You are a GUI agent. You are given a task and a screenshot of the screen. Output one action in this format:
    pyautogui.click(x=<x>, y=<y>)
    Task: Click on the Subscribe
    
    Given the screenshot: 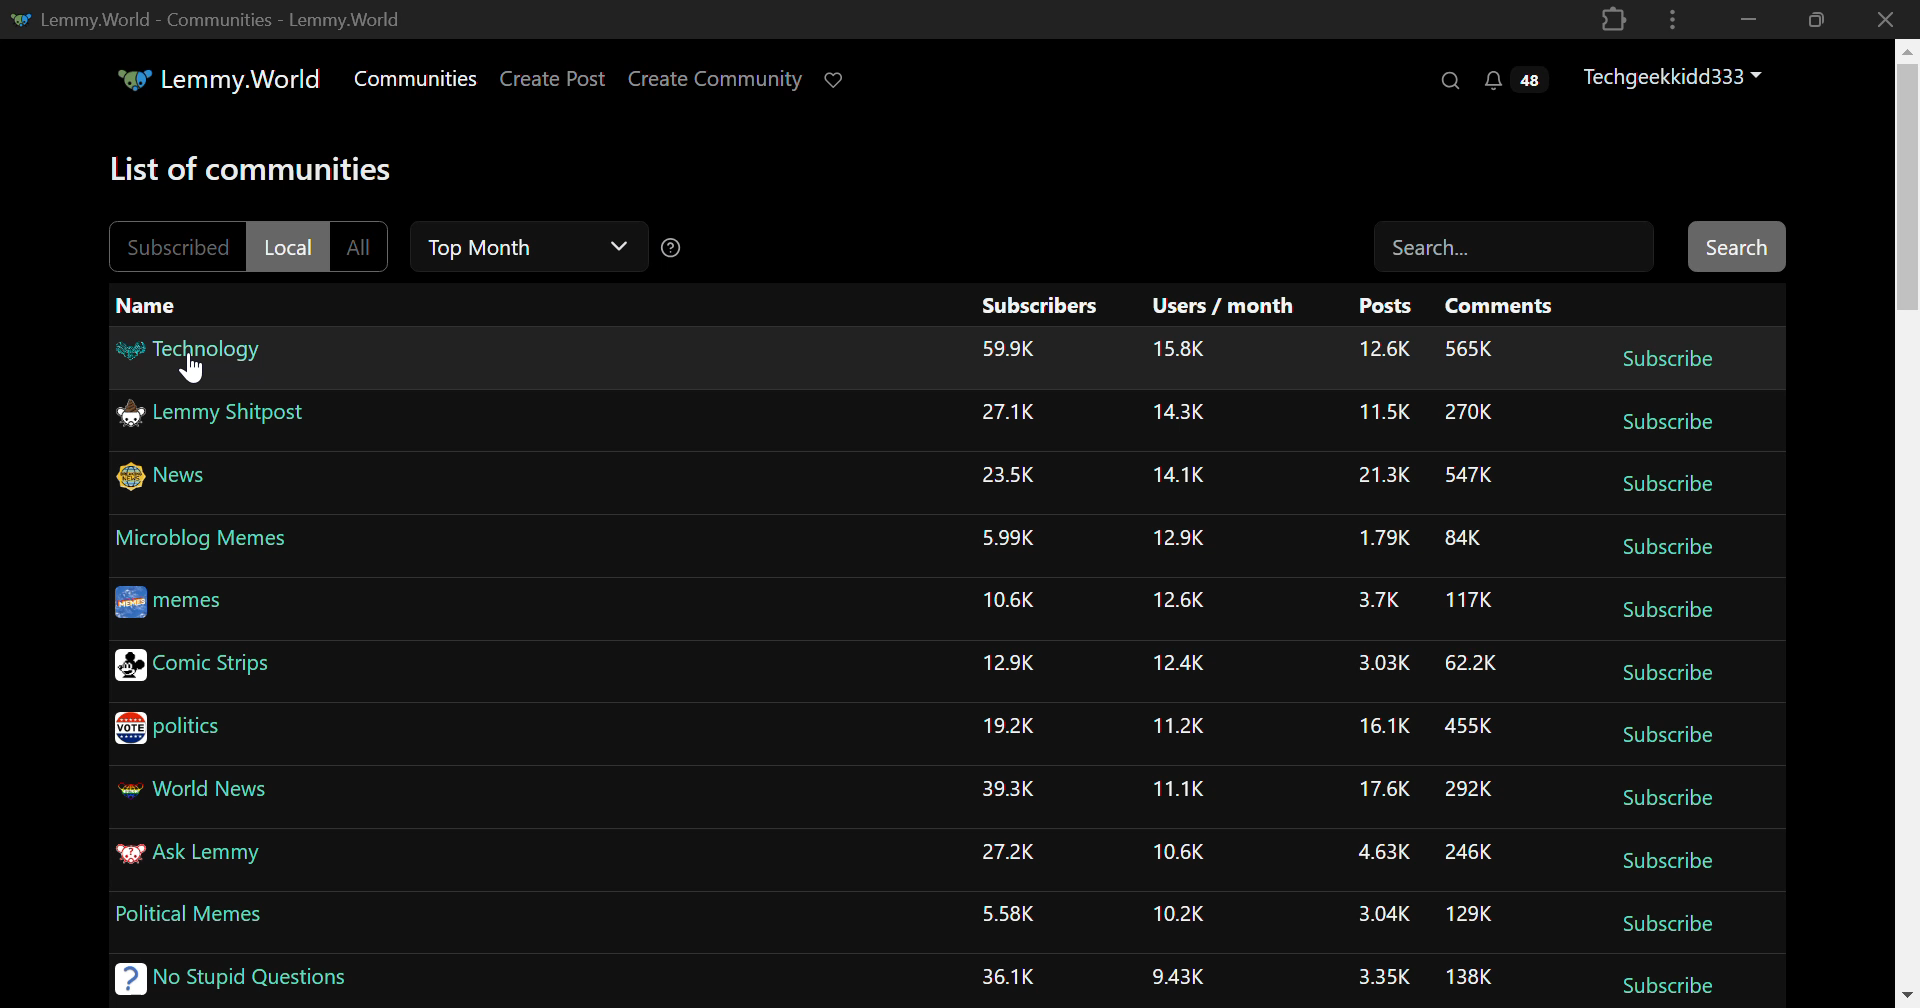 What is the action you would take?
    pyautogui.click(x=1666, y=487)
    